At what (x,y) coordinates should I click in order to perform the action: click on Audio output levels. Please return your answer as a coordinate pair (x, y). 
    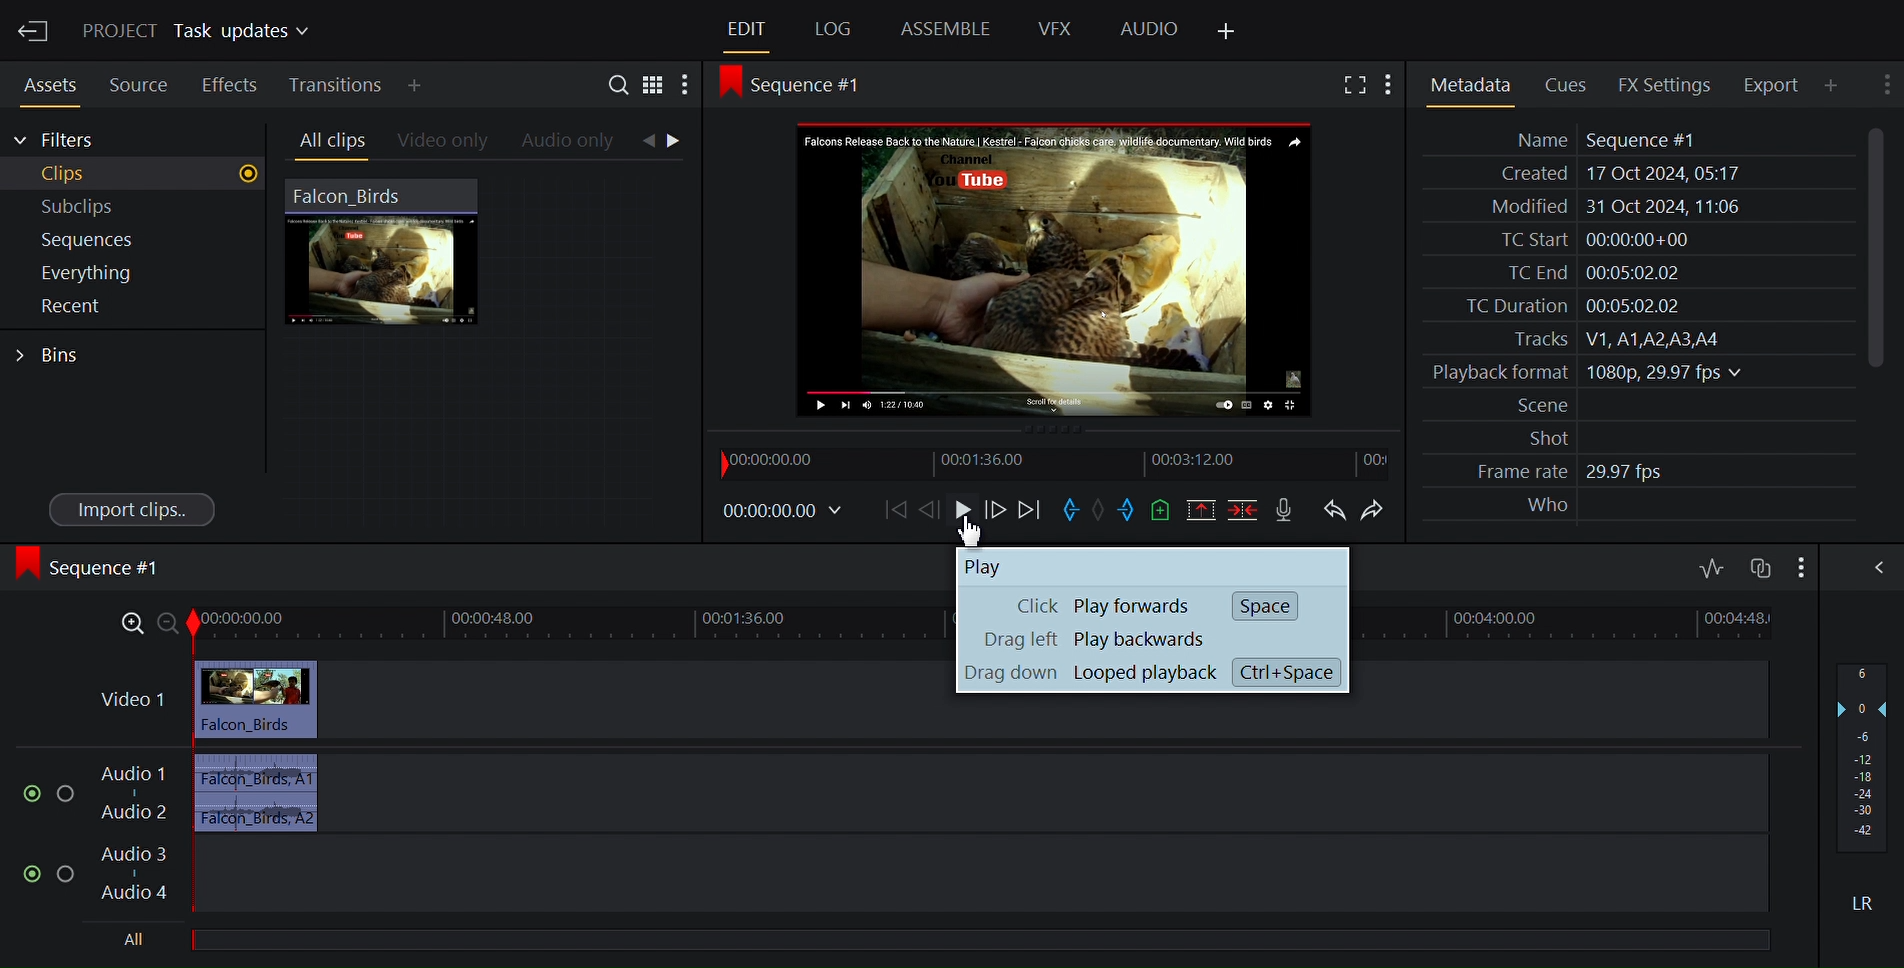
    Looking at the image, I should click on (1866, 752).